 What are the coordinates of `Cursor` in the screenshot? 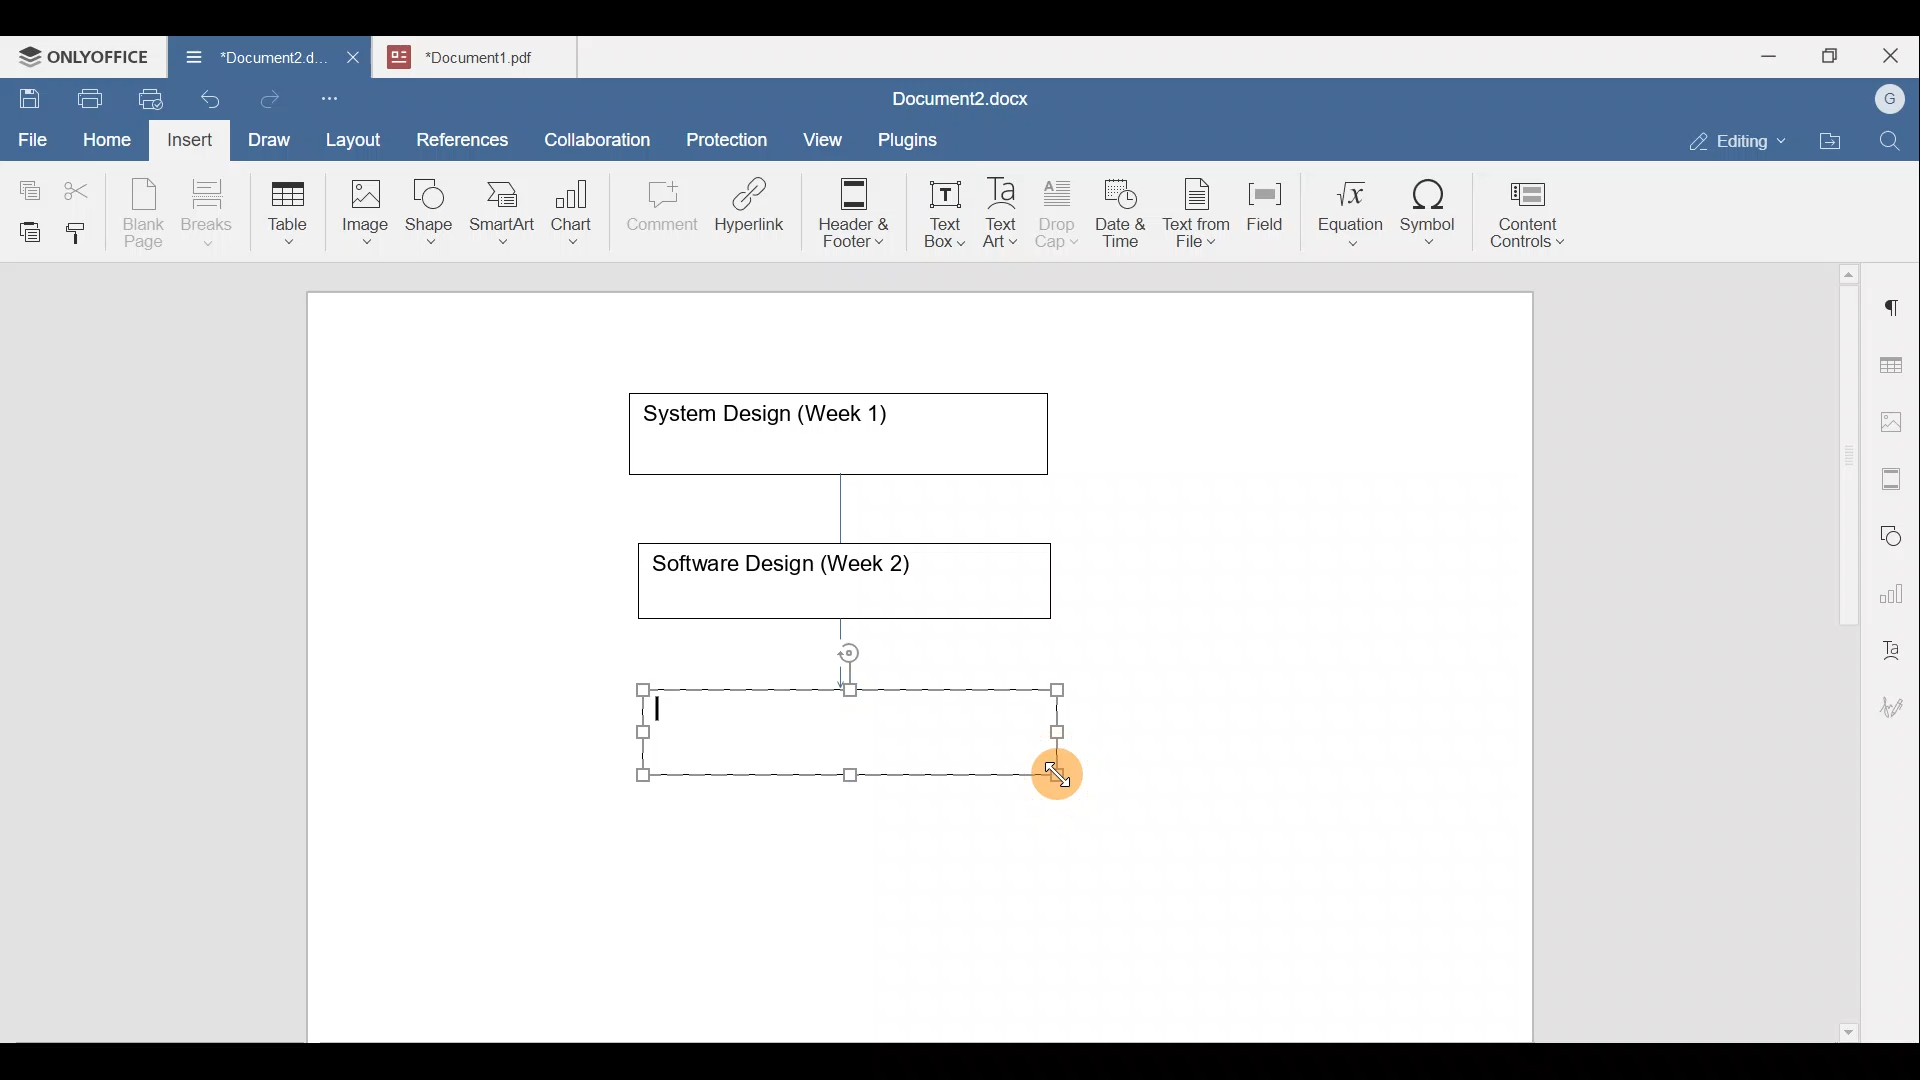 It's located at (1081, 782).